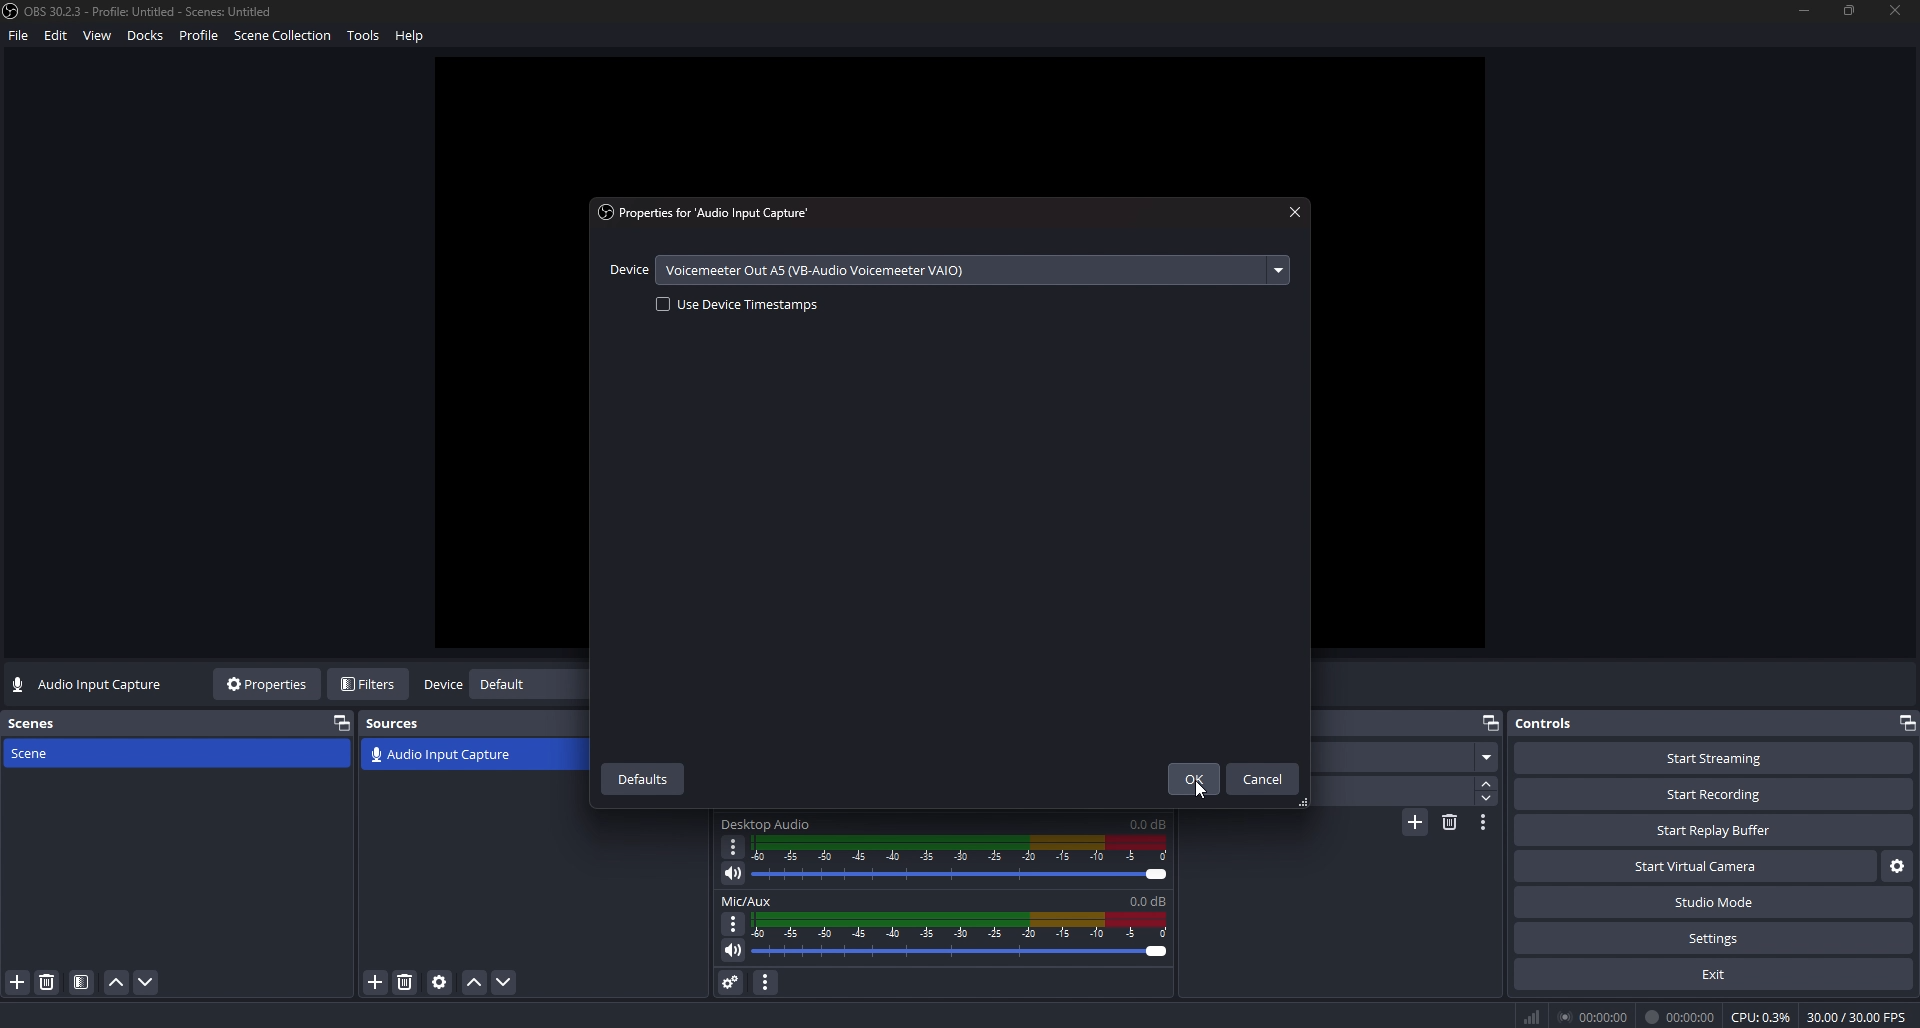  Describe the element at coordinates (630, 272) in the screenshot. I see `Device` at that location.